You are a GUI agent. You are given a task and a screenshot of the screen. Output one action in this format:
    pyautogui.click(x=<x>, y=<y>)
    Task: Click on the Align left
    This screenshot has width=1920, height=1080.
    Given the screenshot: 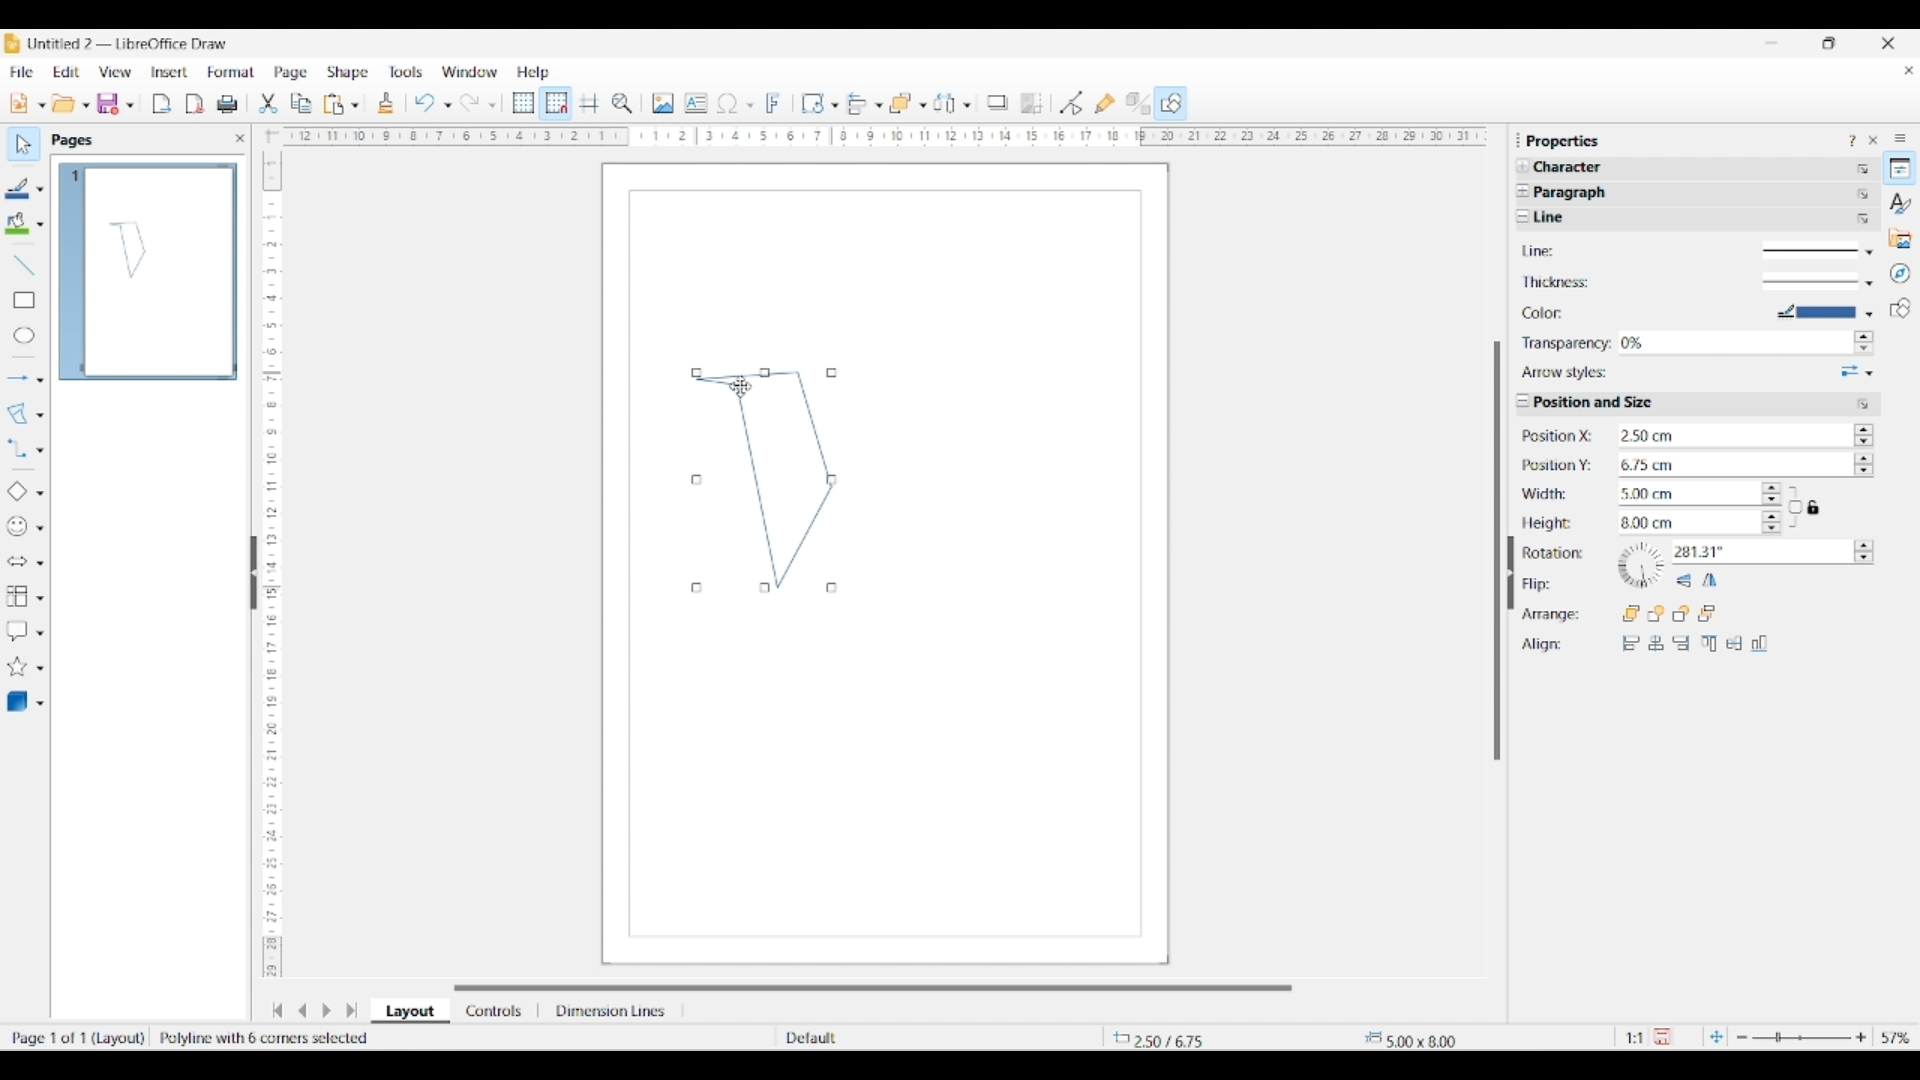 What is the action you would take?
    pyautogui.click(x=1631, y=643)
    